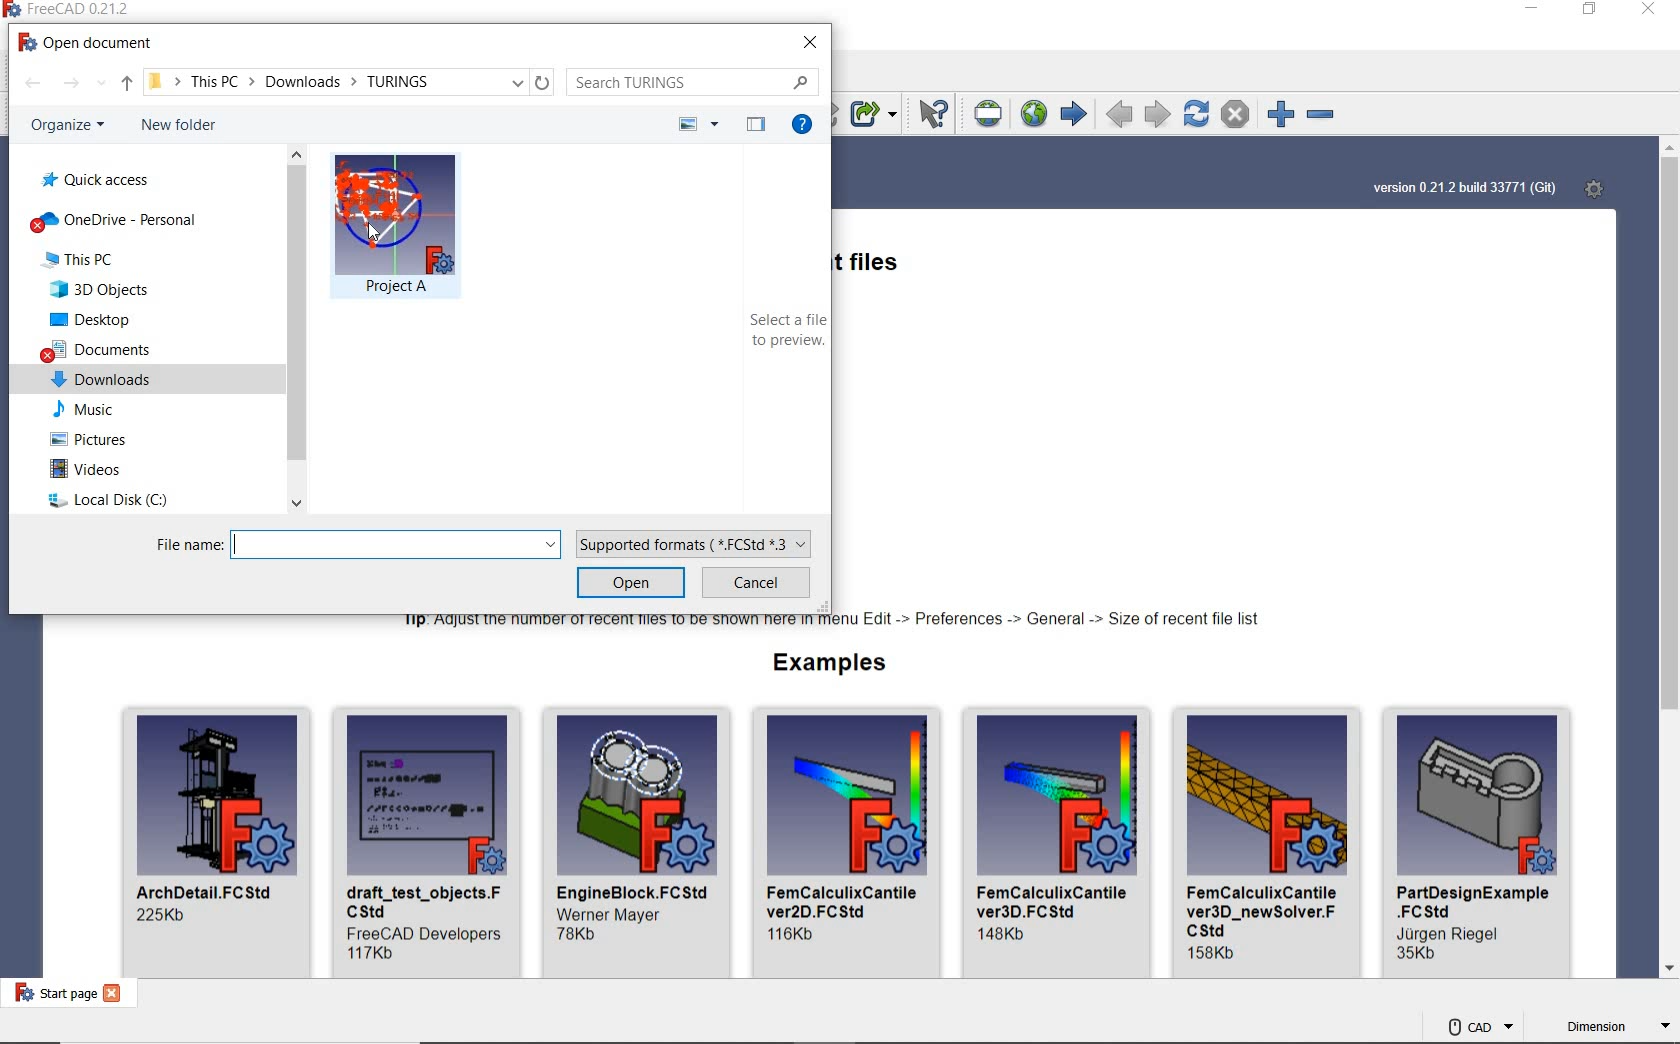  Describe the element at coordinates (68, 126) in the screenshot. I see `ORGANIZE` at that location.